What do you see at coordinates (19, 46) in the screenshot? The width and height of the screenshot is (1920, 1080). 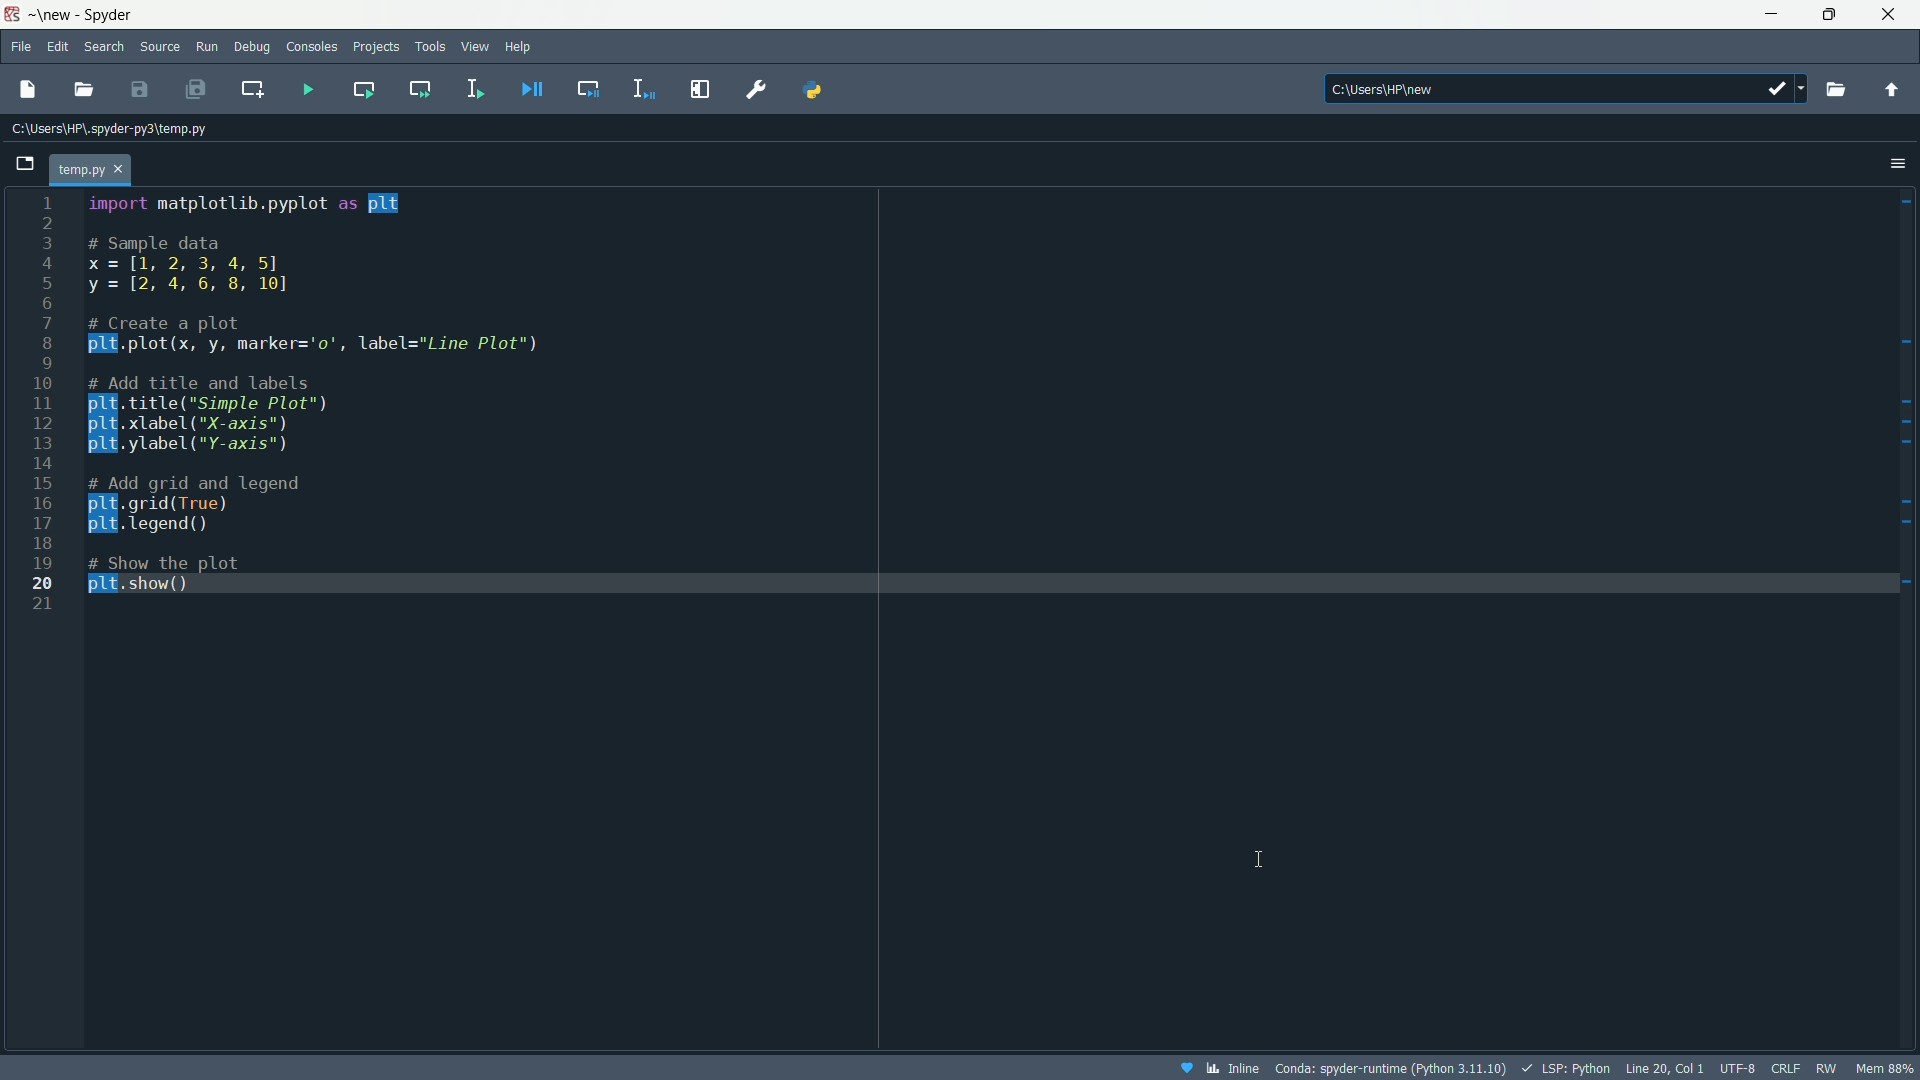 I see `file` at bounding box center [19, 46].